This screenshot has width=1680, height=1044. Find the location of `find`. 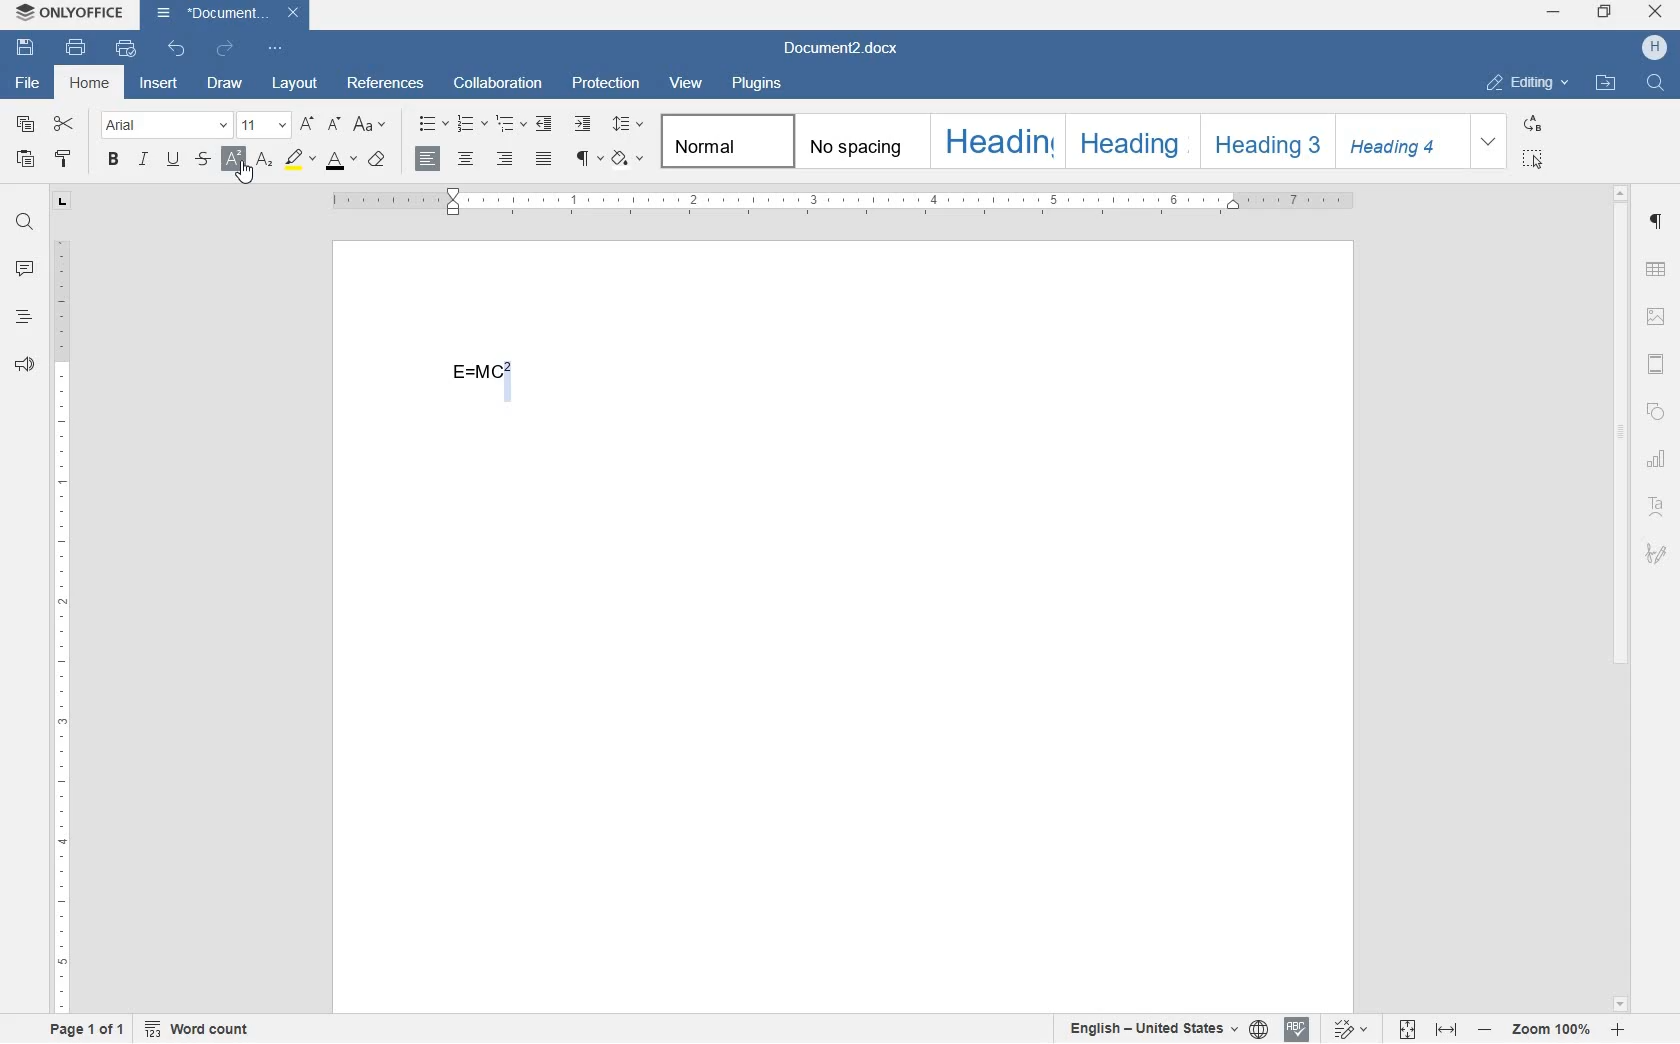

find is located at coordinates (1653, 82).